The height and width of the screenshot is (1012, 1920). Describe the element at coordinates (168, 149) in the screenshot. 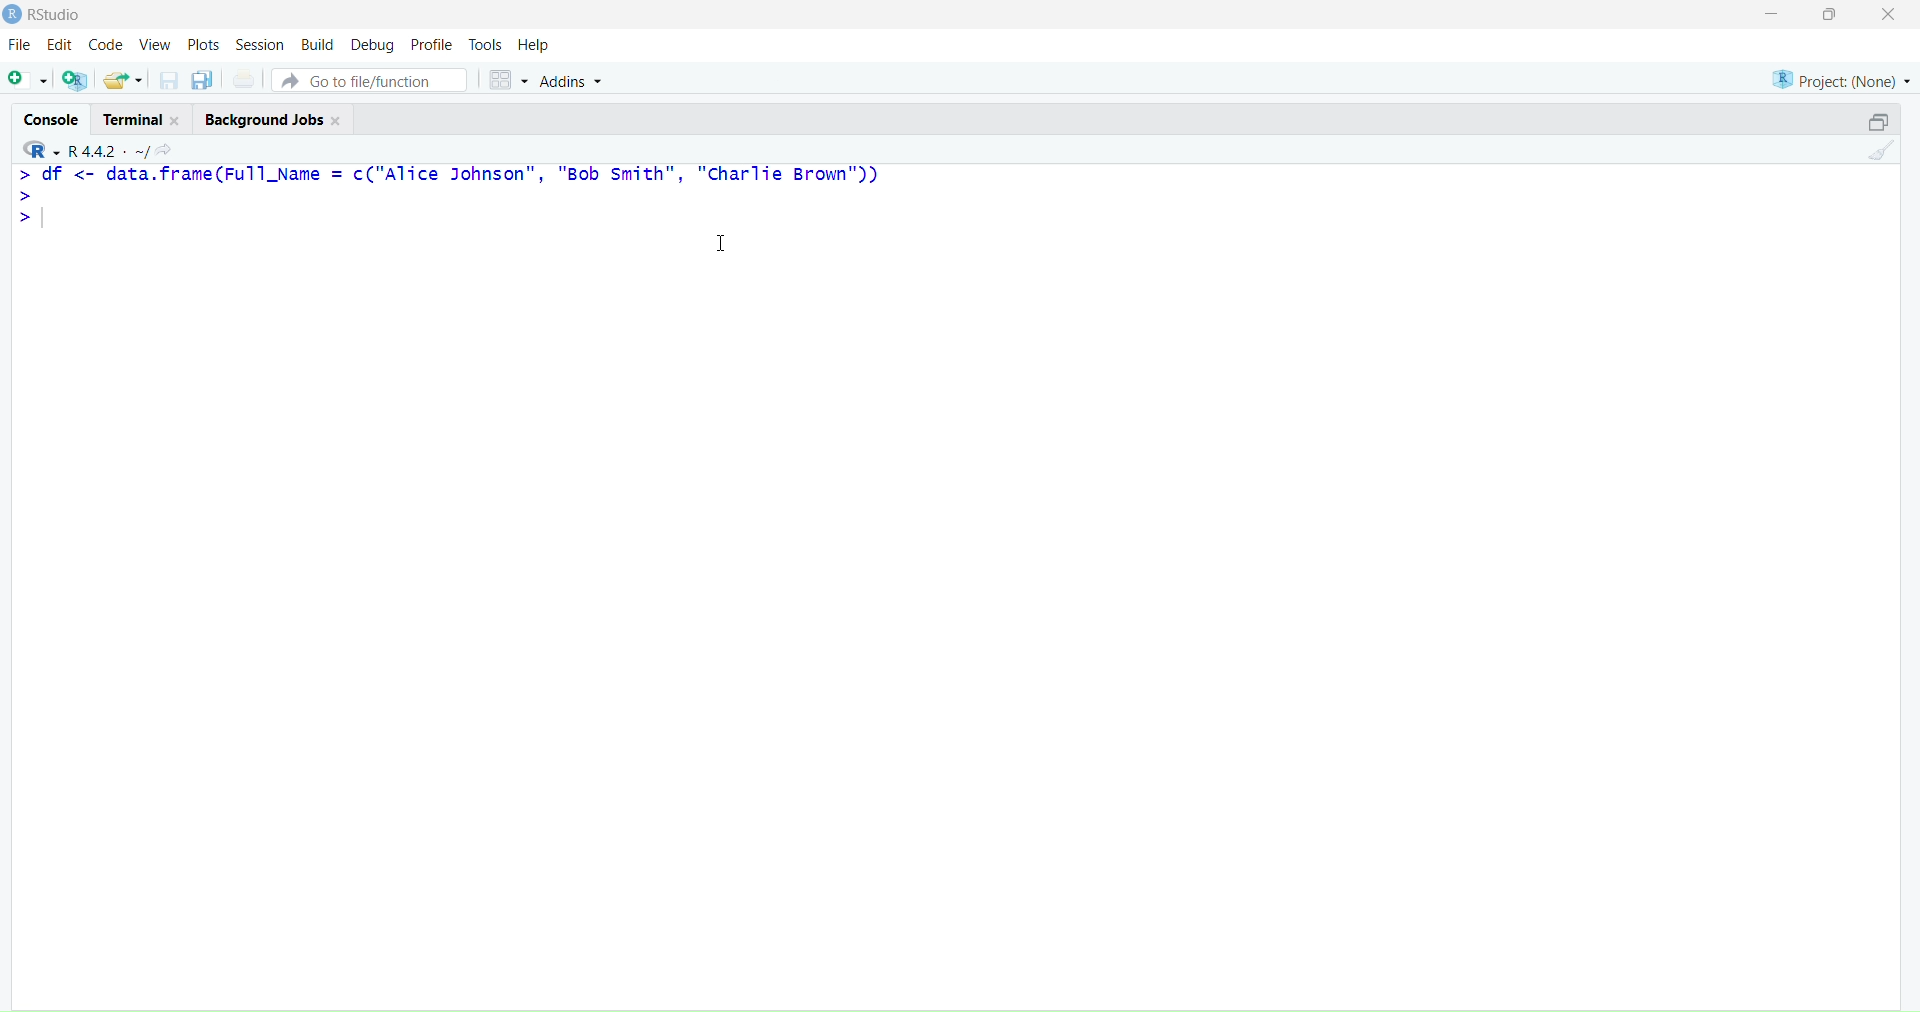

I see `View the current working directory` at that location.